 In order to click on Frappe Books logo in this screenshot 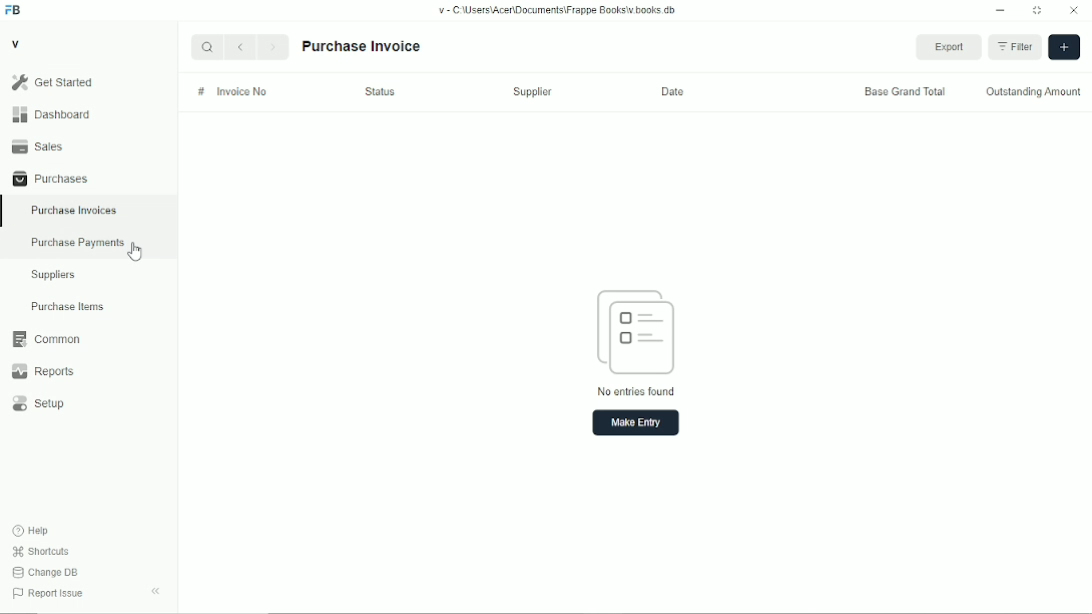, I will do `click(12, 10)`.